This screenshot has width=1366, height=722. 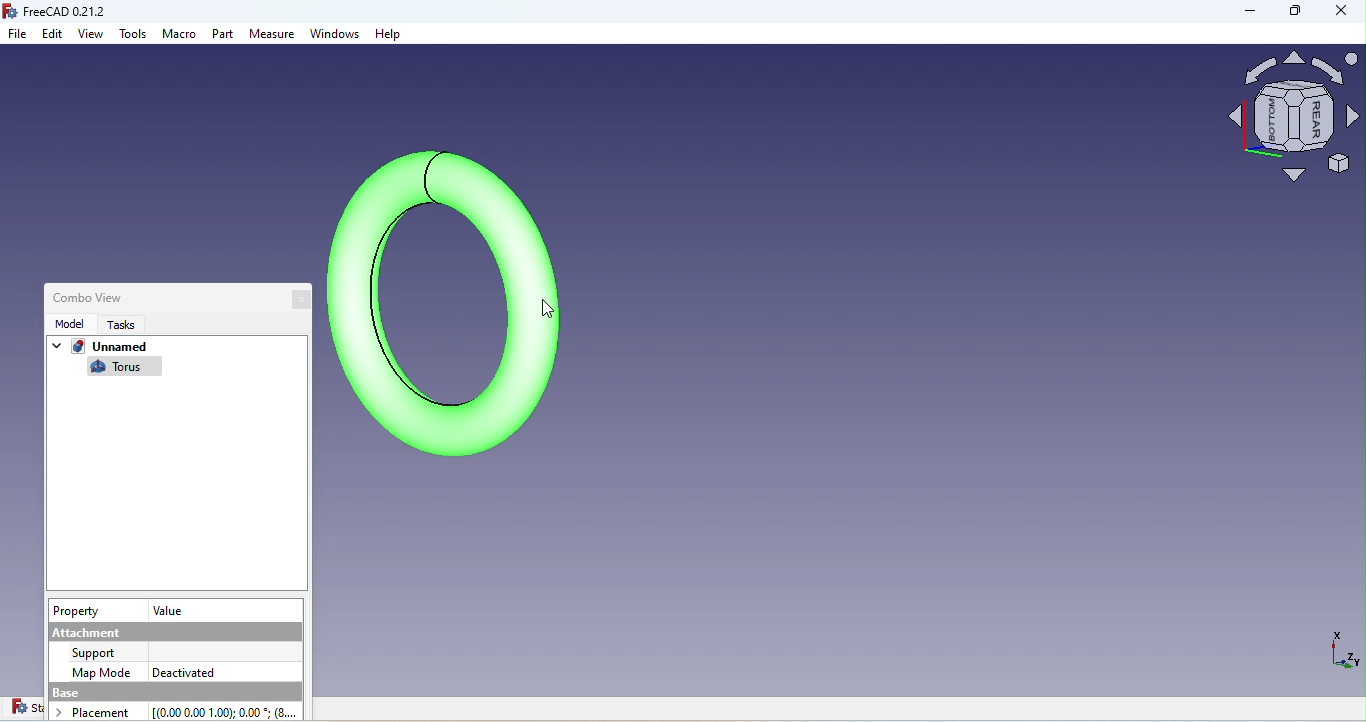 What do you see at coordinates (66, 323) in the screenshot?
I see `Model` at bounding box center [66, 323].